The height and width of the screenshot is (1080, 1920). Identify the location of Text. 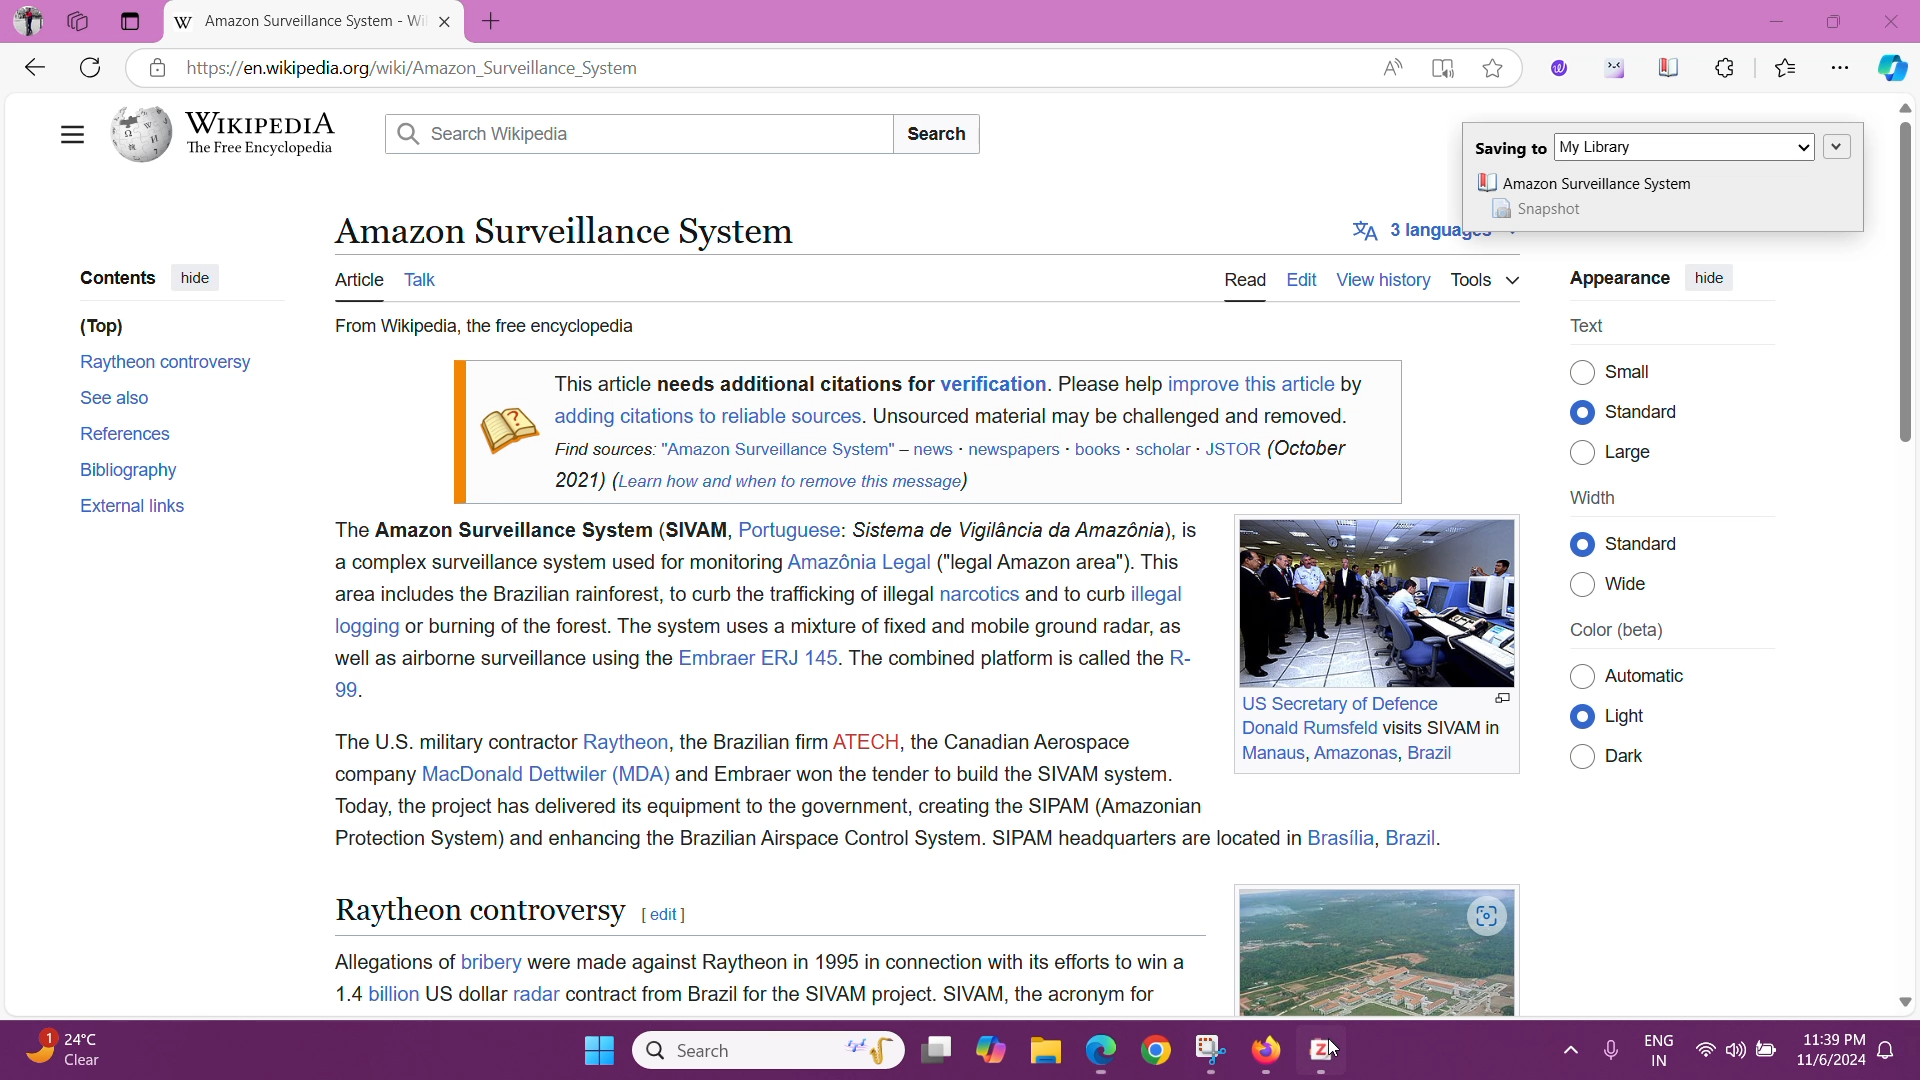
(1591, 325).